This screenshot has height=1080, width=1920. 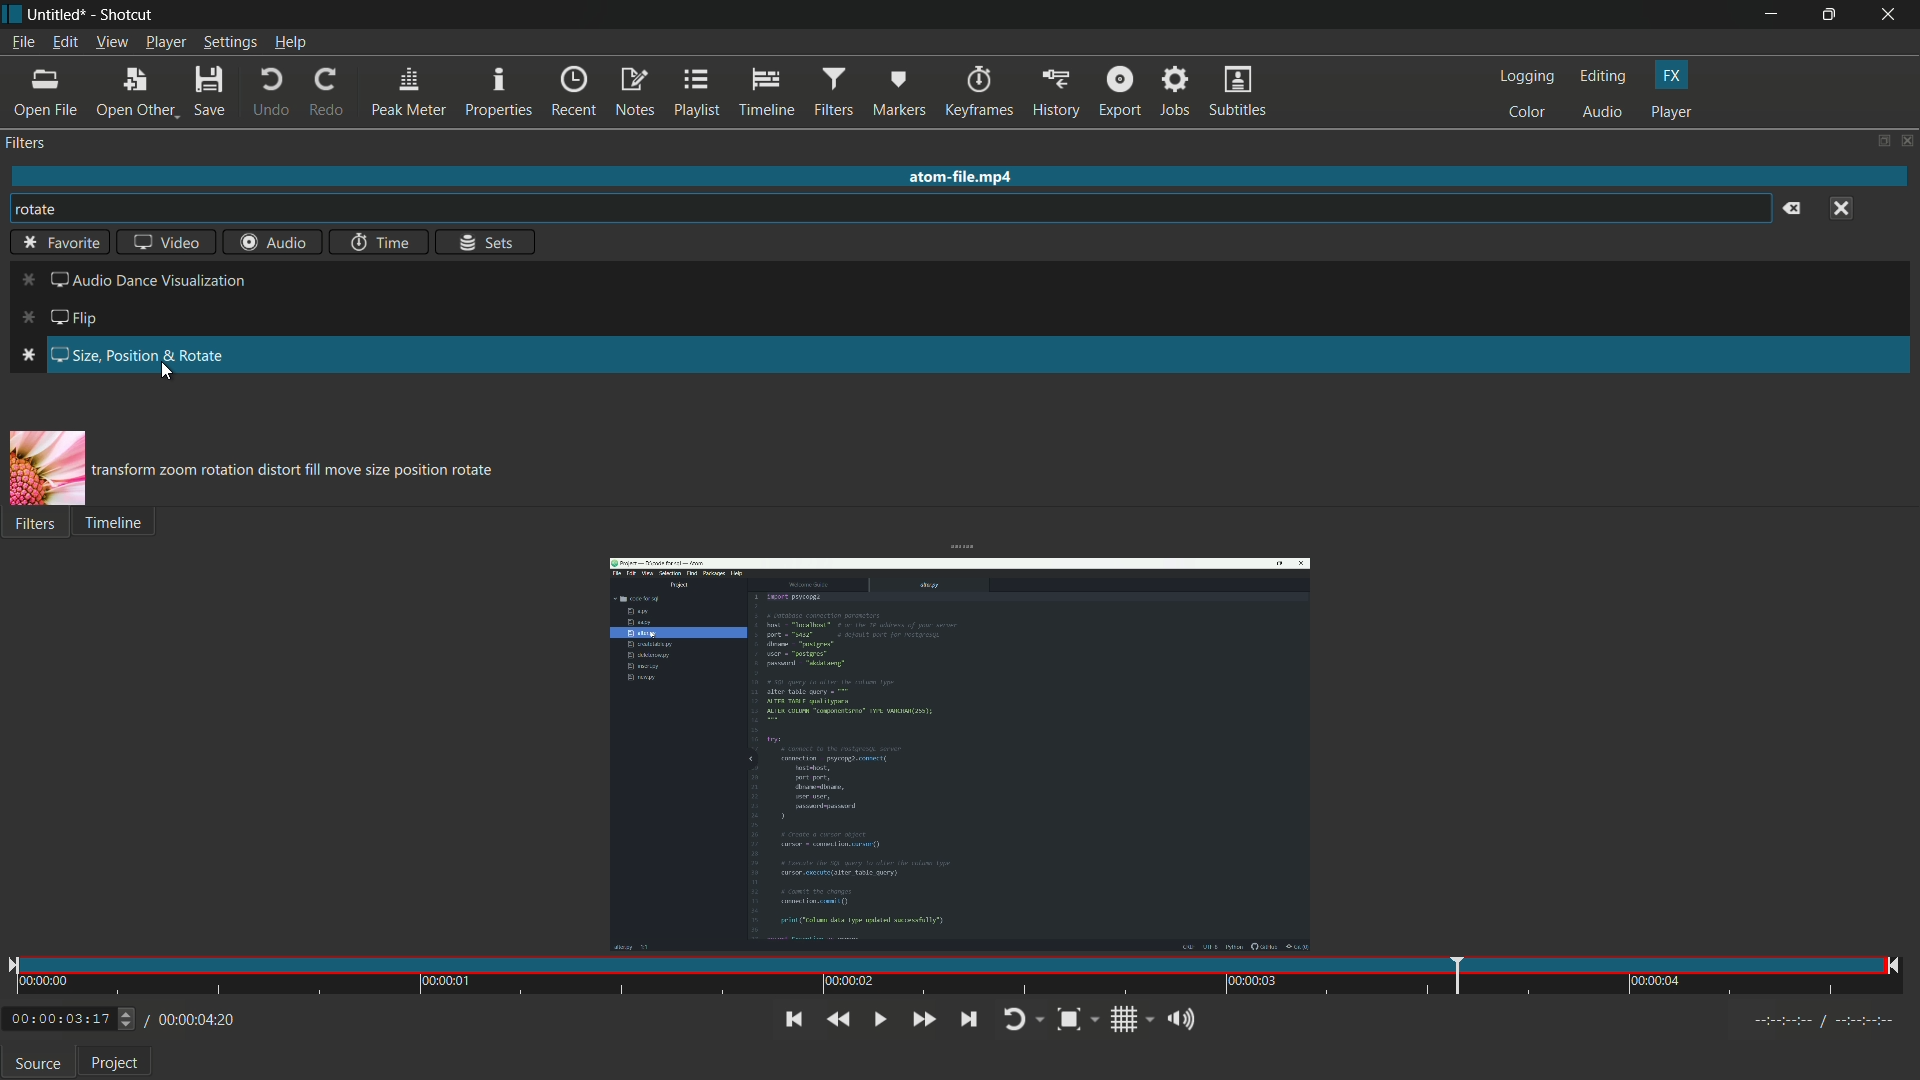 I want to click on properties, so click(x=497, y=93).